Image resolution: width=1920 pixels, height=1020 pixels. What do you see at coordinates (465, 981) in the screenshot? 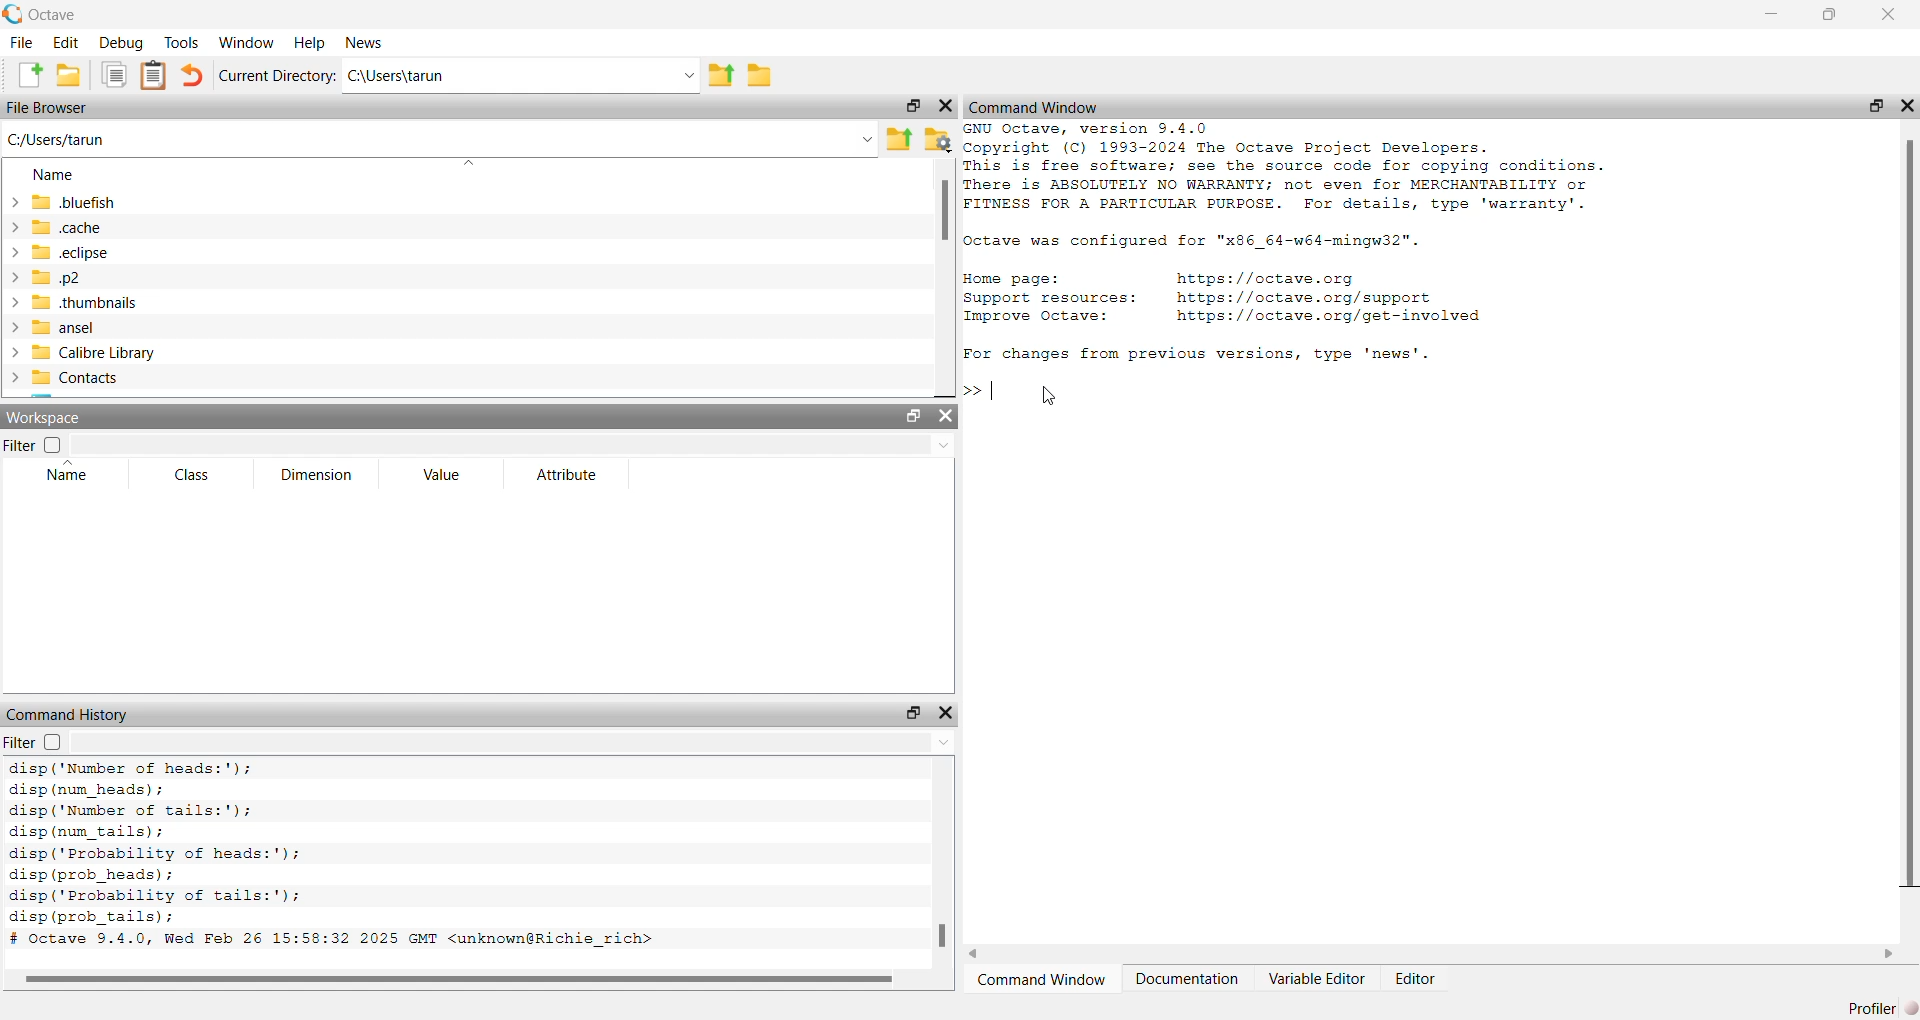
I see `horizontal scroll bar` at bounding box center [465, 981].